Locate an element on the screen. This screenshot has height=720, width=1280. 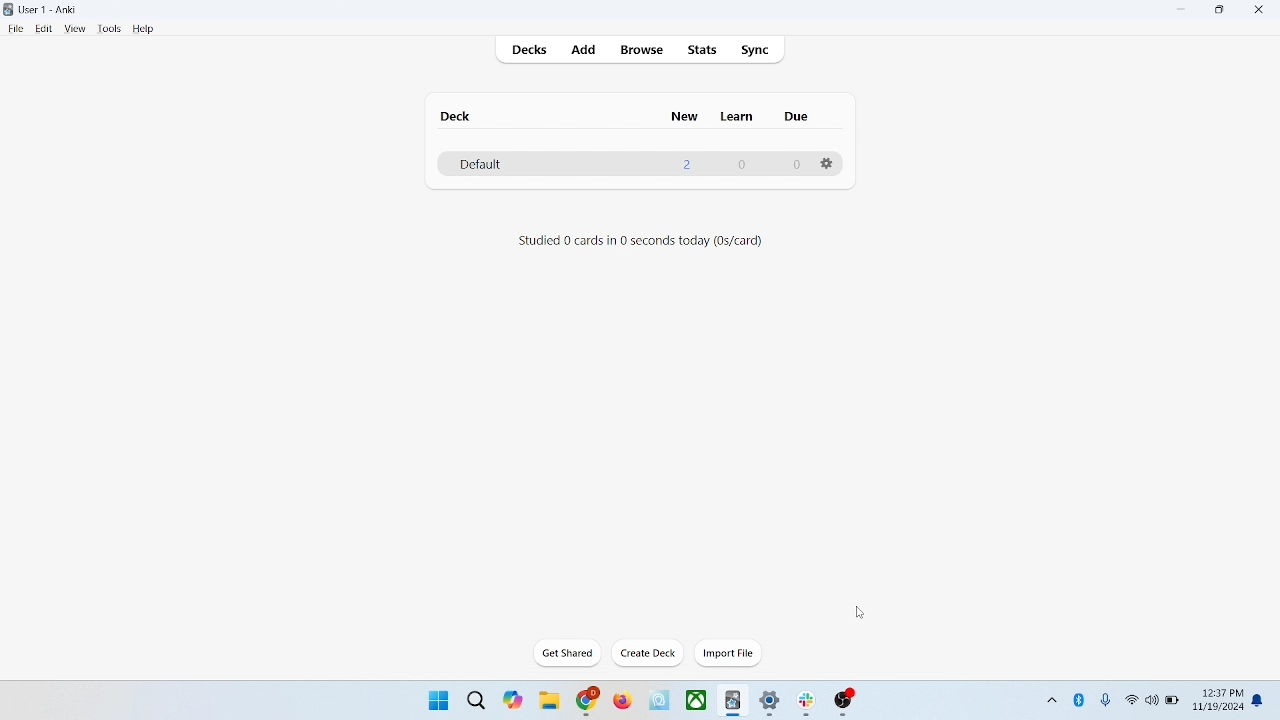
learn is located at coordinates (736, 116).